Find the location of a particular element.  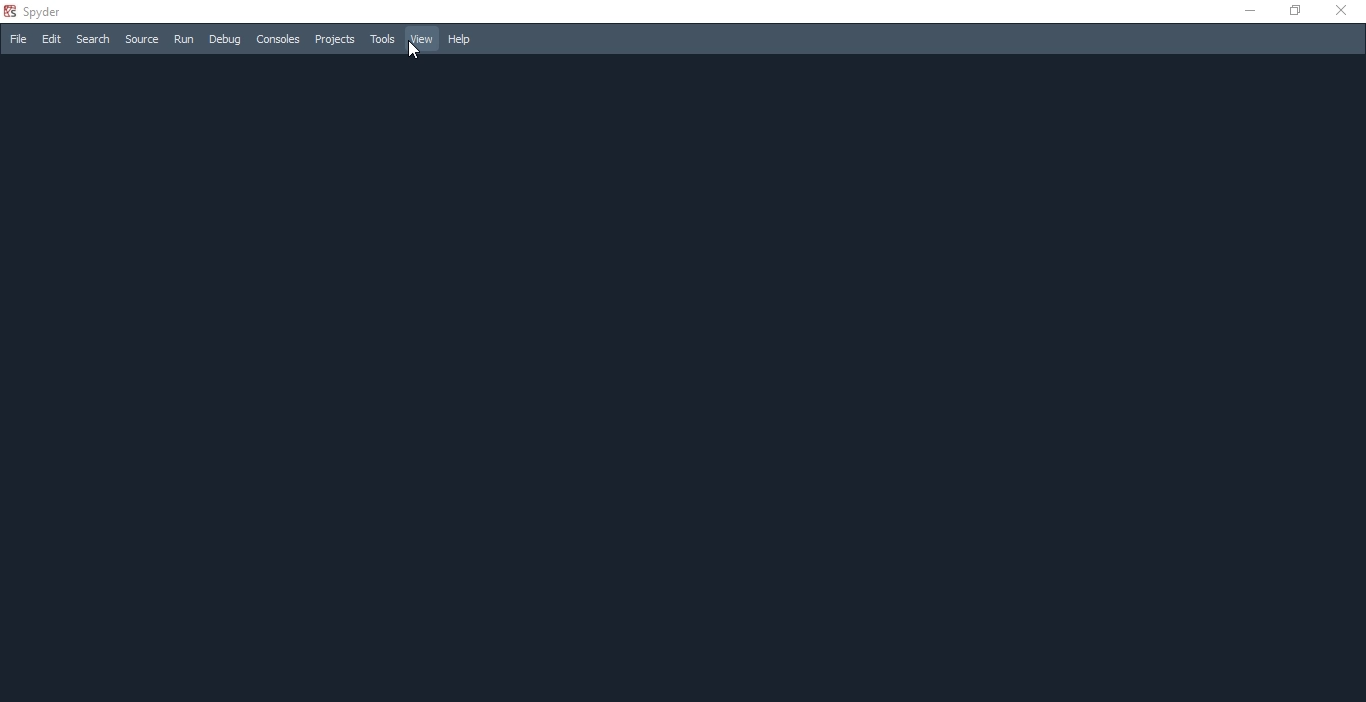

Run is located at coordinates (183, 39).